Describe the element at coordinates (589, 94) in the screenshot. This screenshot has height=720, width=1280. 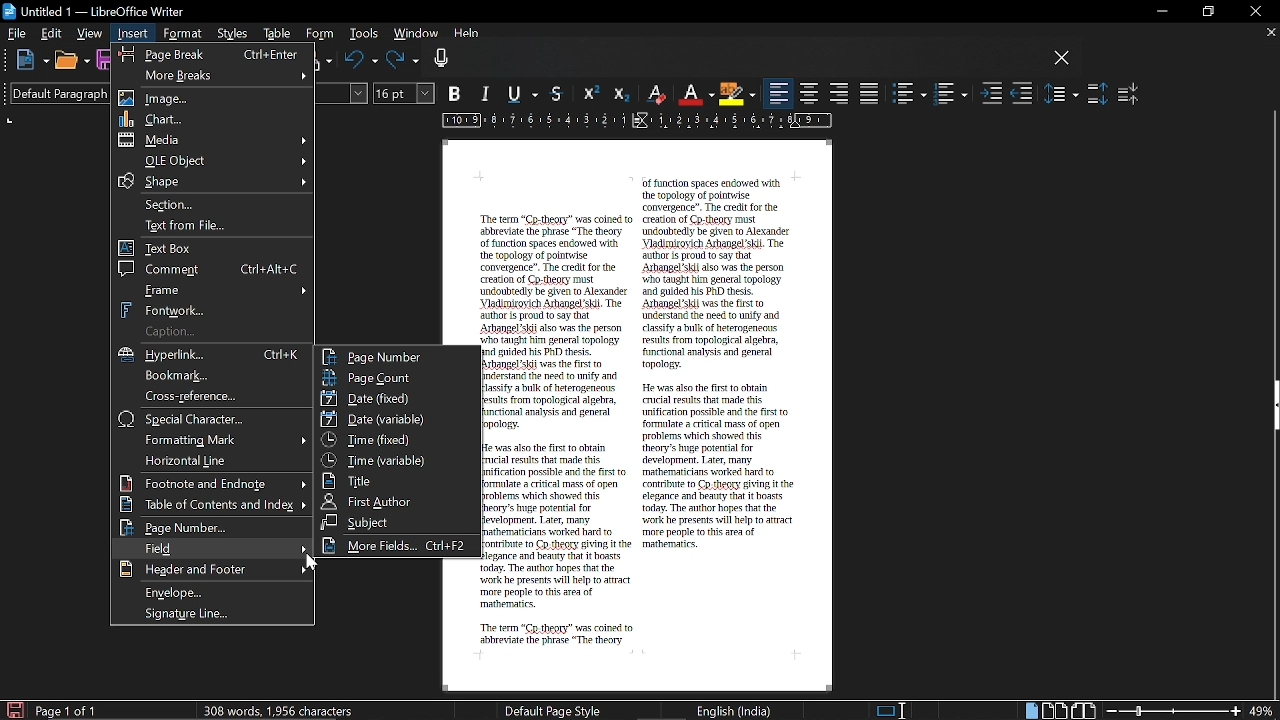
I see `Superscript` at that location.